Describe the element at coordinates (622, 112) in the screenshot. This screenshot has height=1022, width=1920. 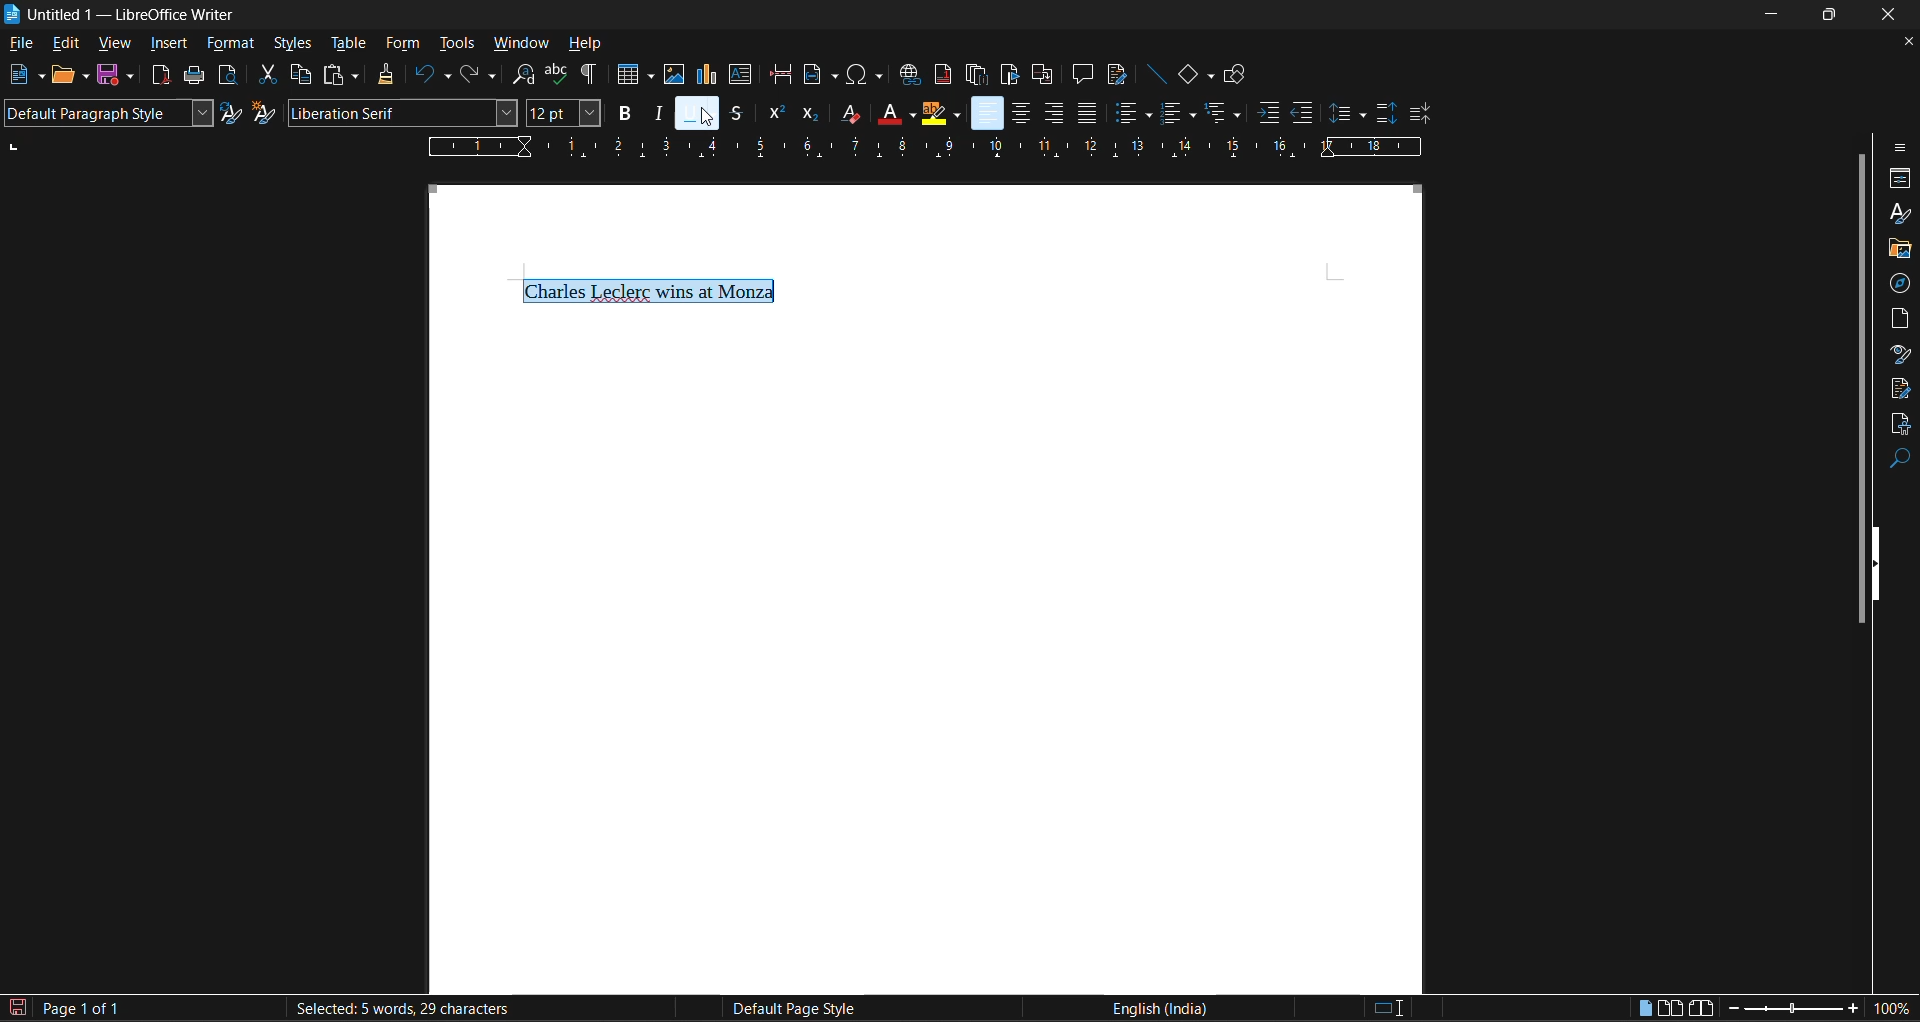
I see `bold` at that location.